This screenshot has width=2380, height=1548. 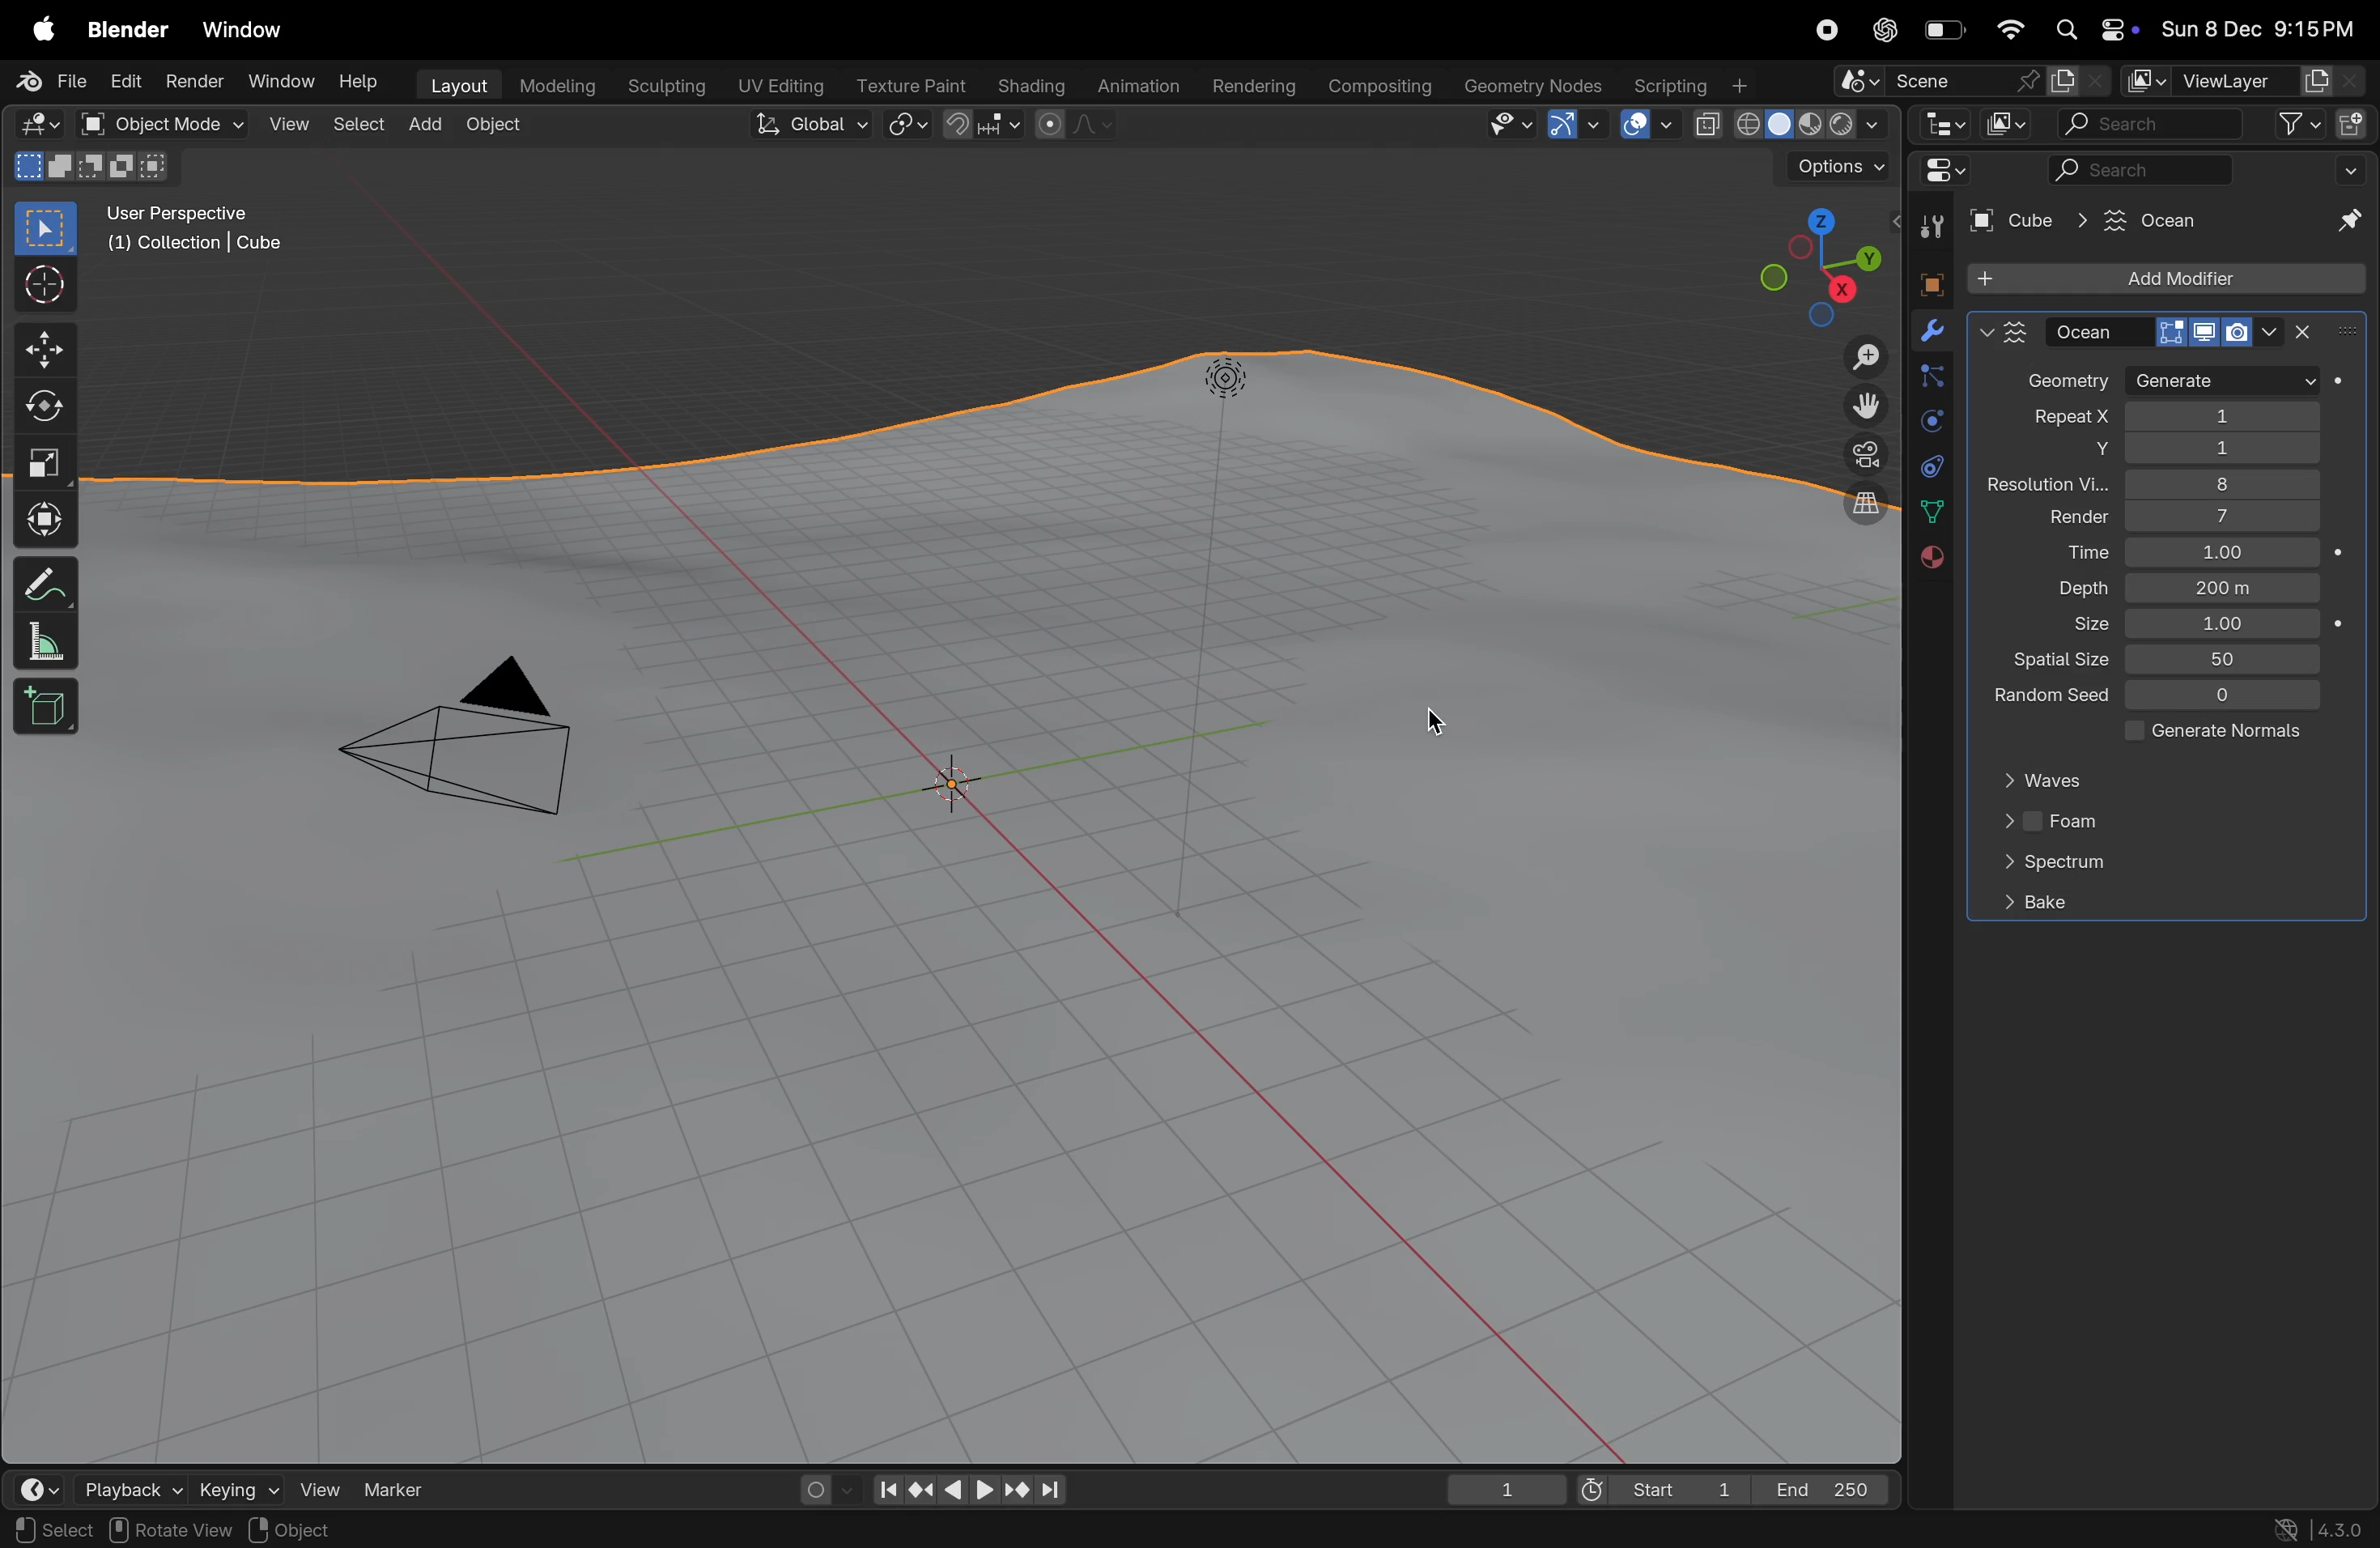 I want to click on add cube, so click(x=47, y=709).